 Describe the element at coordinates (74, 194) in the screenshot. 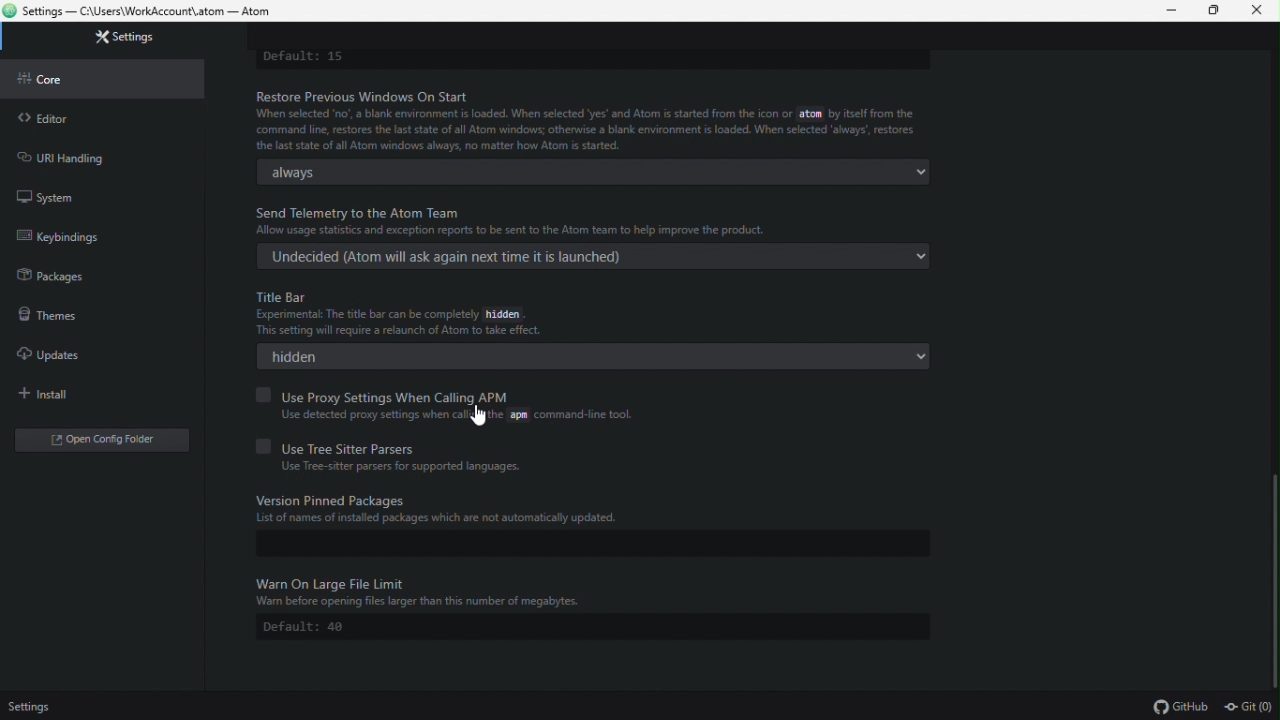

I see `system` at that location.